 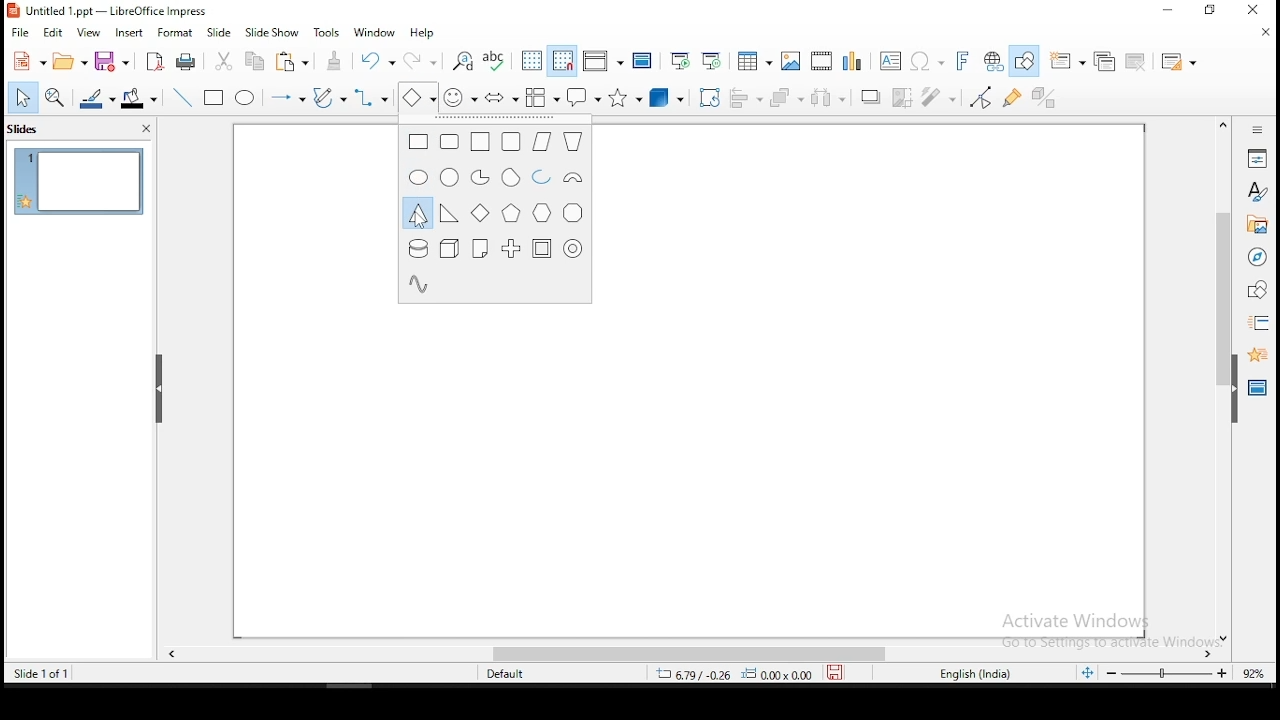 What do you see at coordinates (563, 61) in the screenshot?
I see `snap to grids` at bounding box center [563, 61].